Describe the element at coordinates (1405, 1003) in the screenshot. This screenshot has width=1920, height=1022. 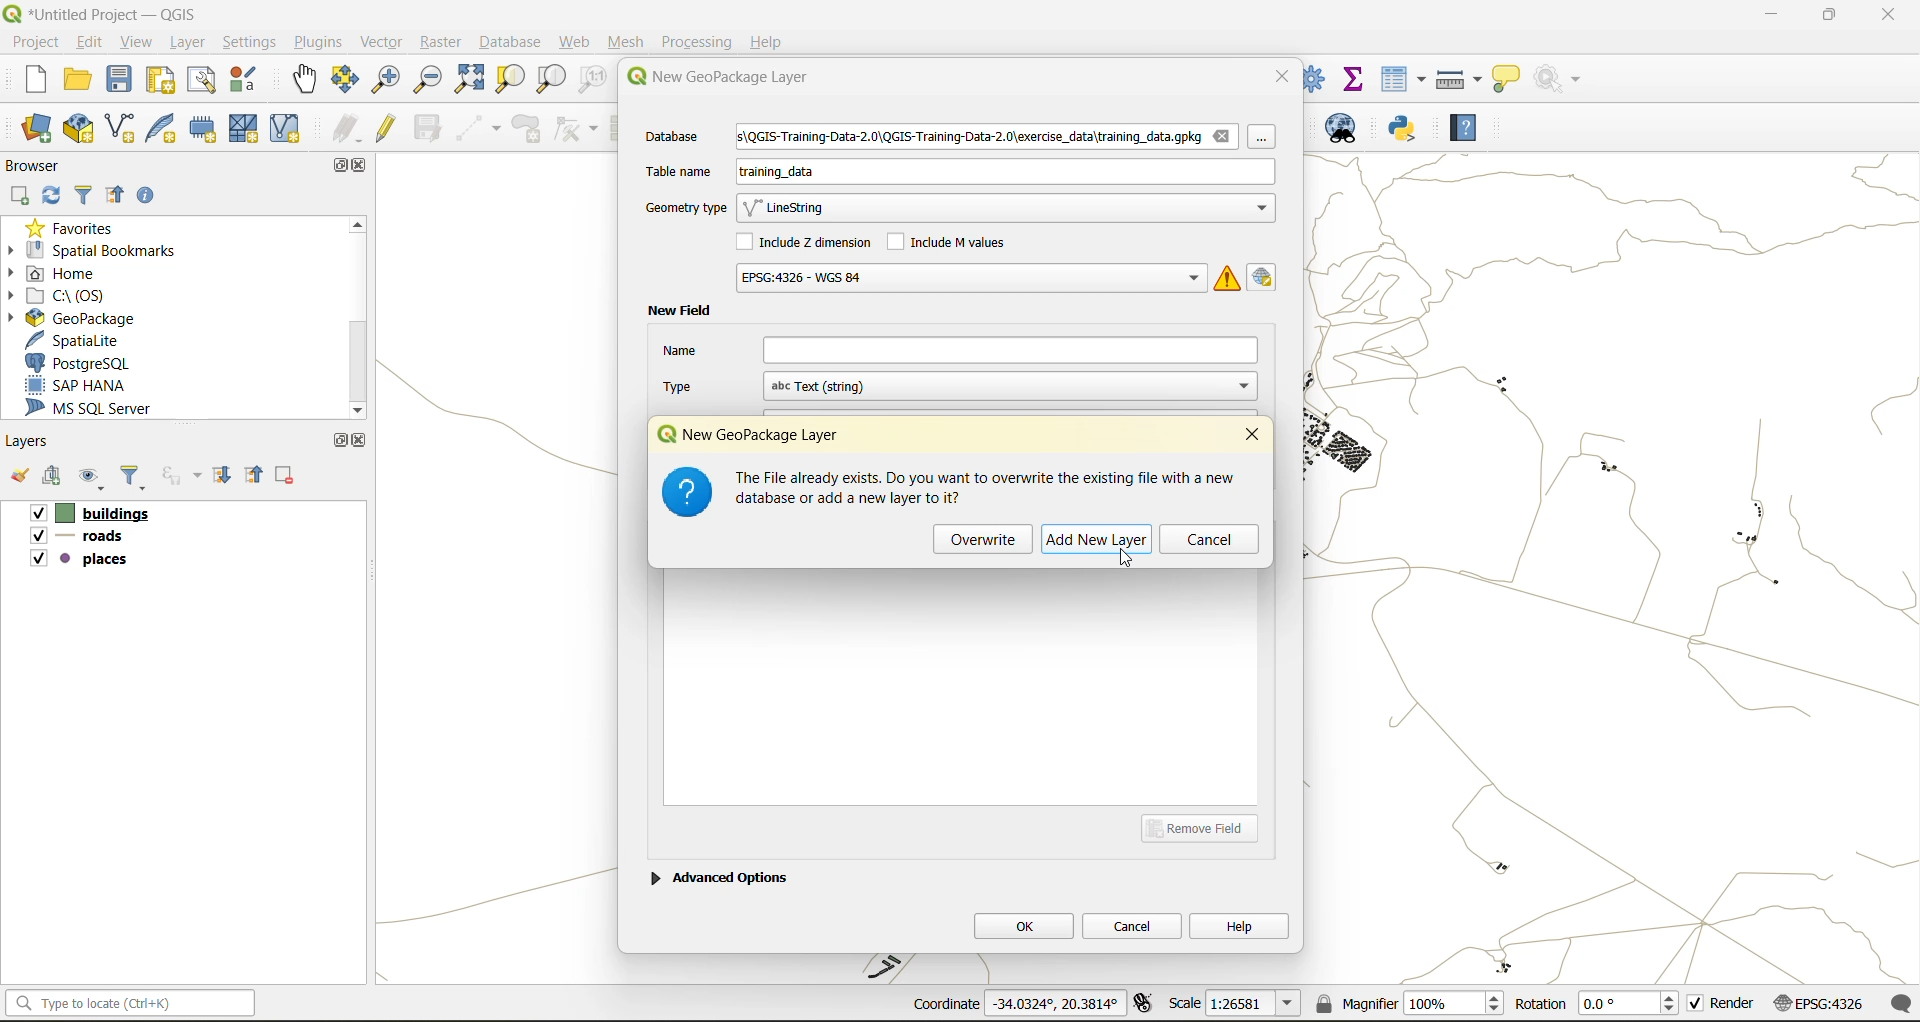
I see `magnifier(100%)` at that location.